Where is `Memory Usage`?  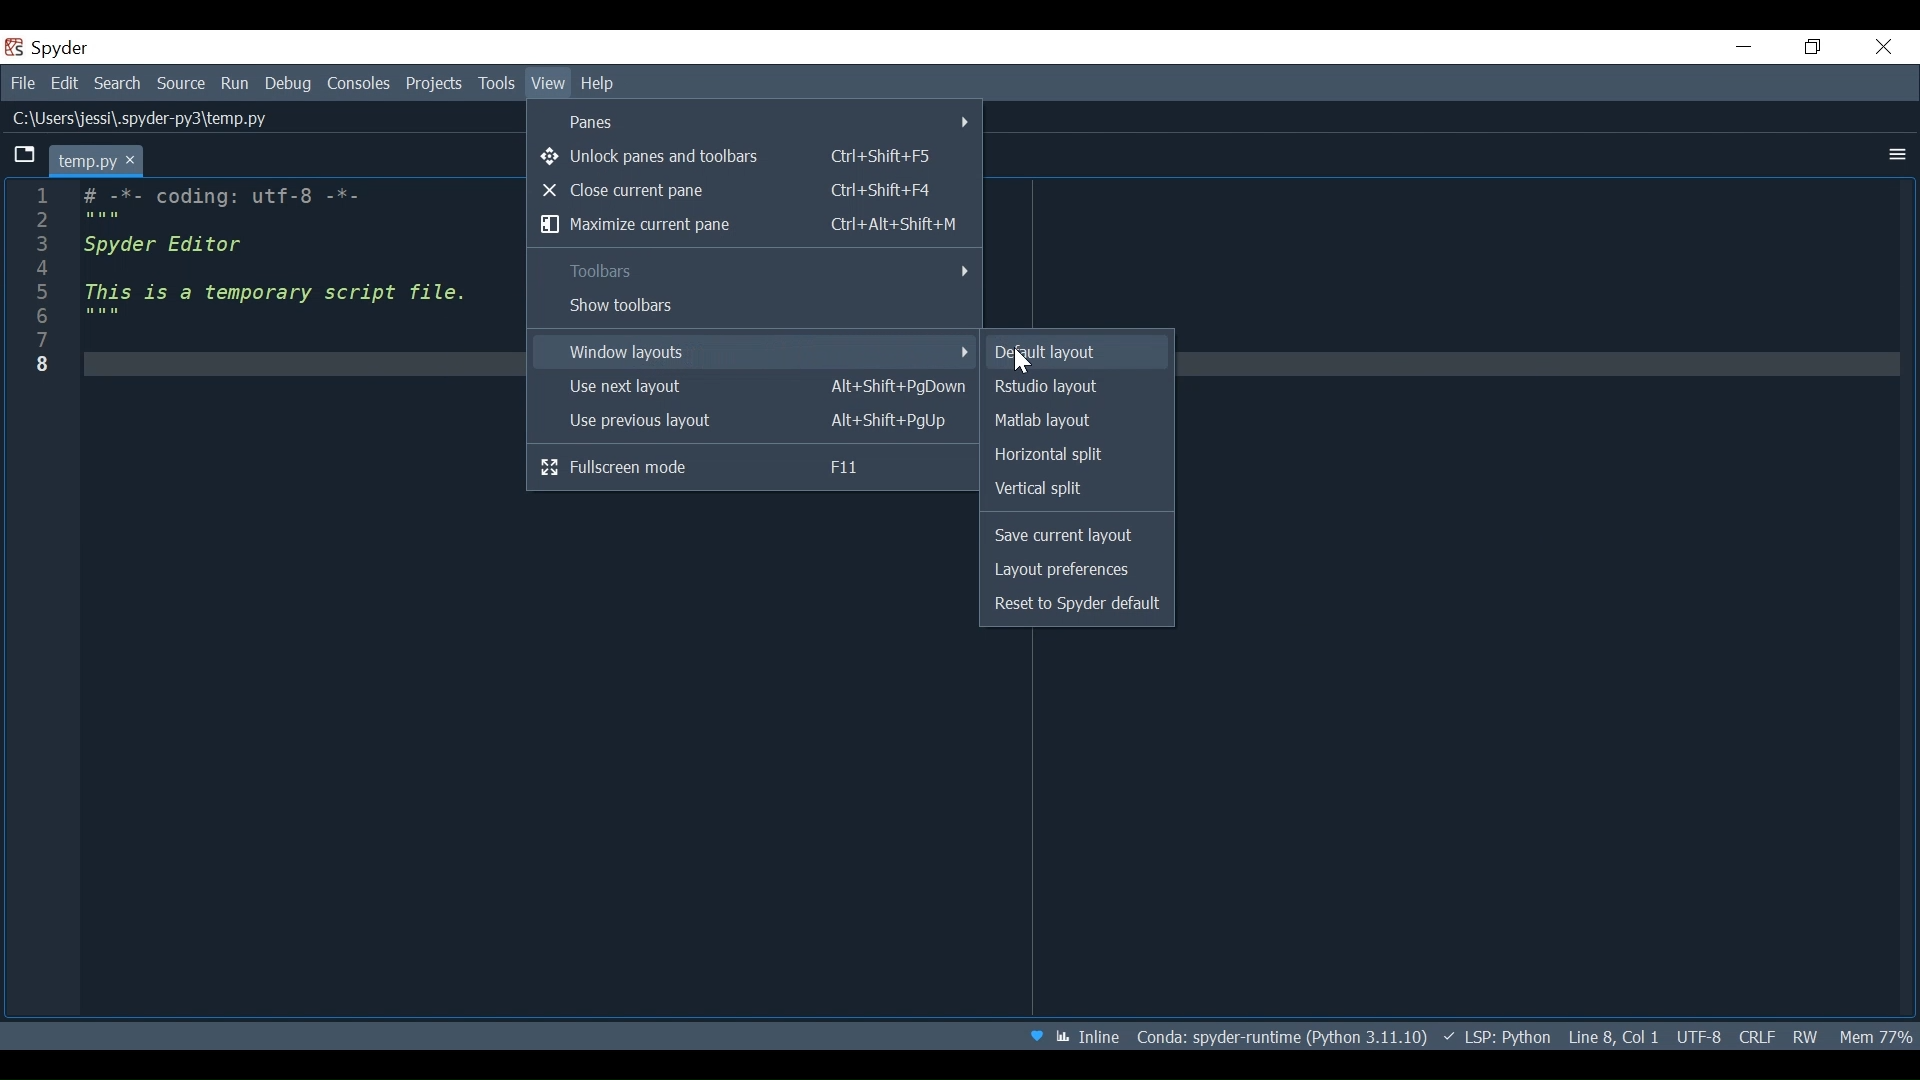
Memory Usage is located at coordinates (1875, 1036).